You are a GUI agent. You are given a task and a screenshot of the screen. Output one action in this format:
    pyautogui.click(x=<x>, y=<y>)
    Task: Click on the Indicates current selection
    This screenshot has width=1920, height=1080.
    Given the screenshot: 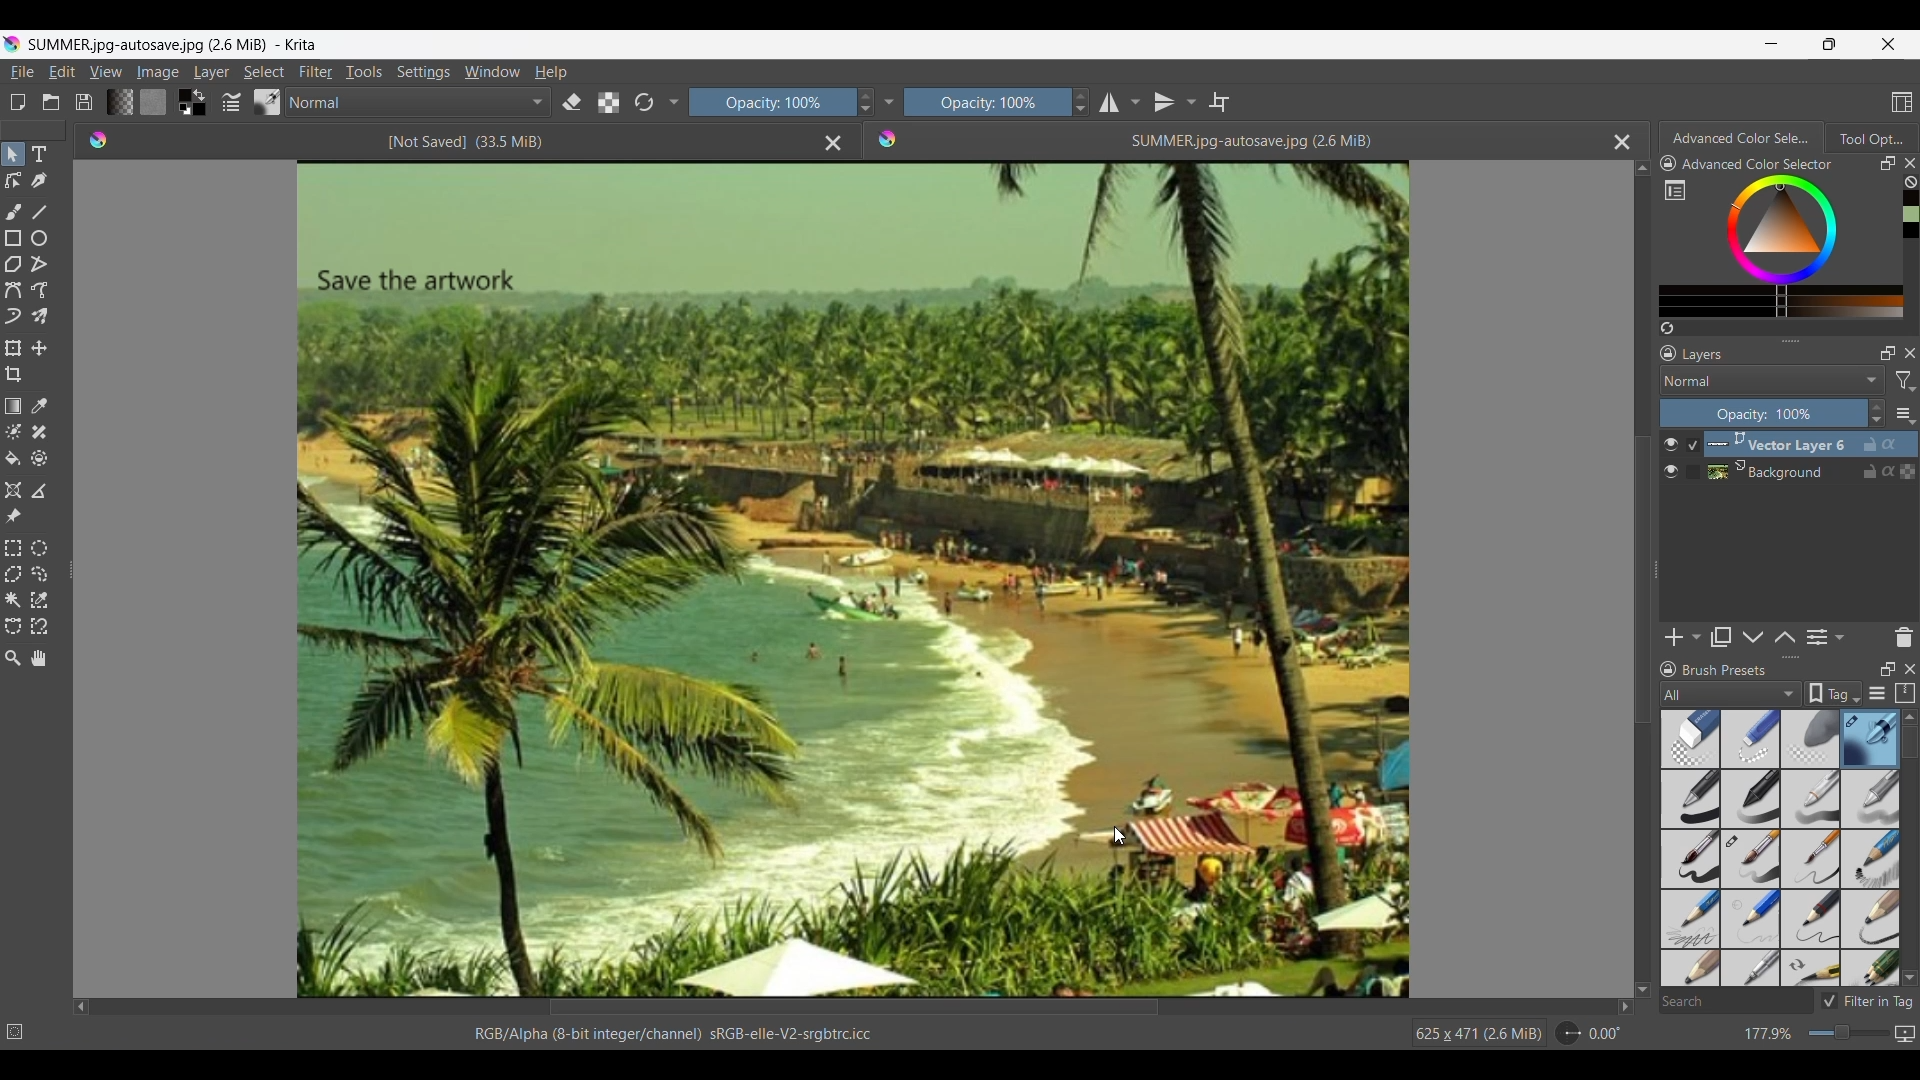 What is the action you would take?
    pyautogui.click(x=1692, y=458)
    